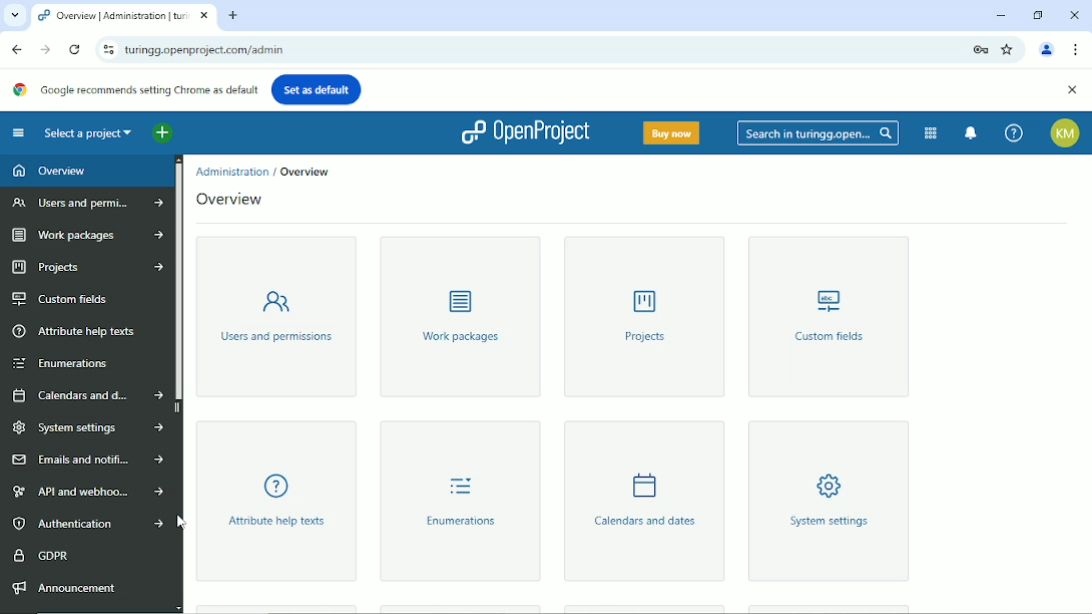 The image size is (1092, 614). What do you see at coordinates (929, 132) in the screenshot?
I see `Modules` at bounding box center [929, 132].